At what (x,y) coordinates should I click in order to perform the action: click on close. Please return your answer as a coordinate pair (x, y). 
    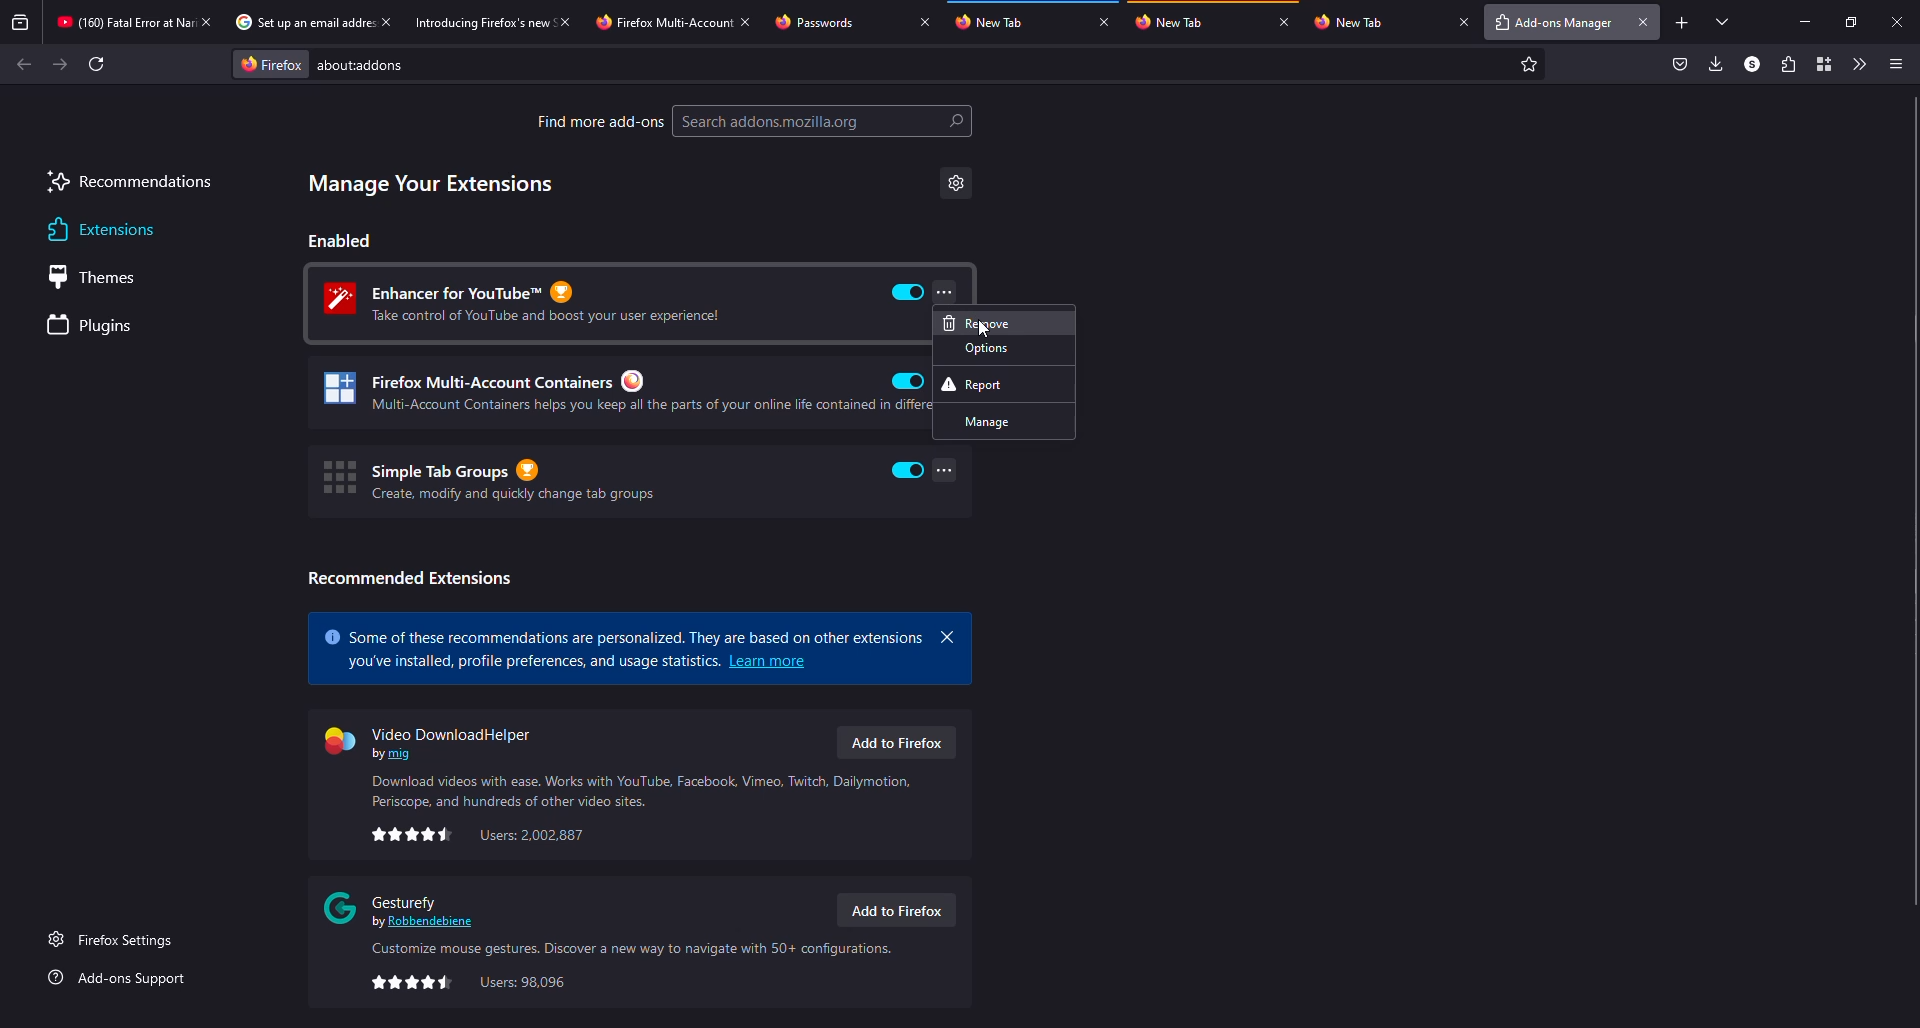
    Looking at the image, I should click on (1284, 21).